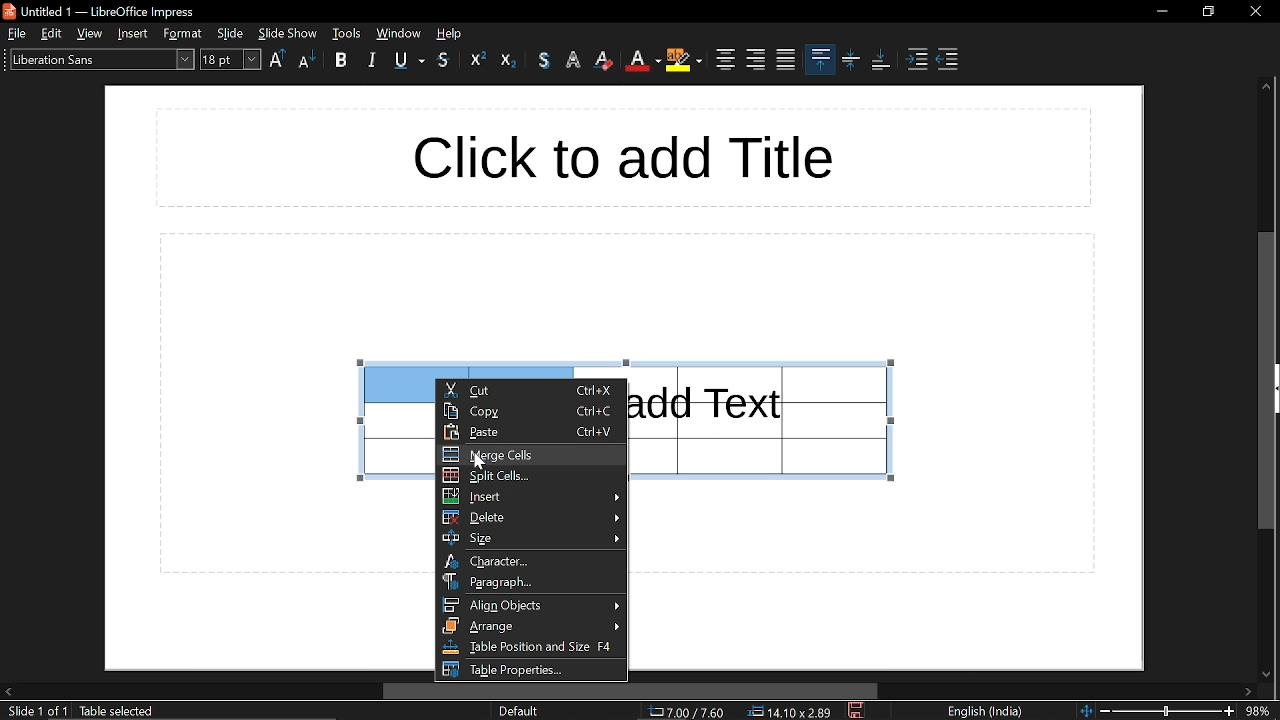 This screenshot has height=720, width=1280. Describe the element at coordinates (307, 61) in the screenshot. I see `lower case` at that location.